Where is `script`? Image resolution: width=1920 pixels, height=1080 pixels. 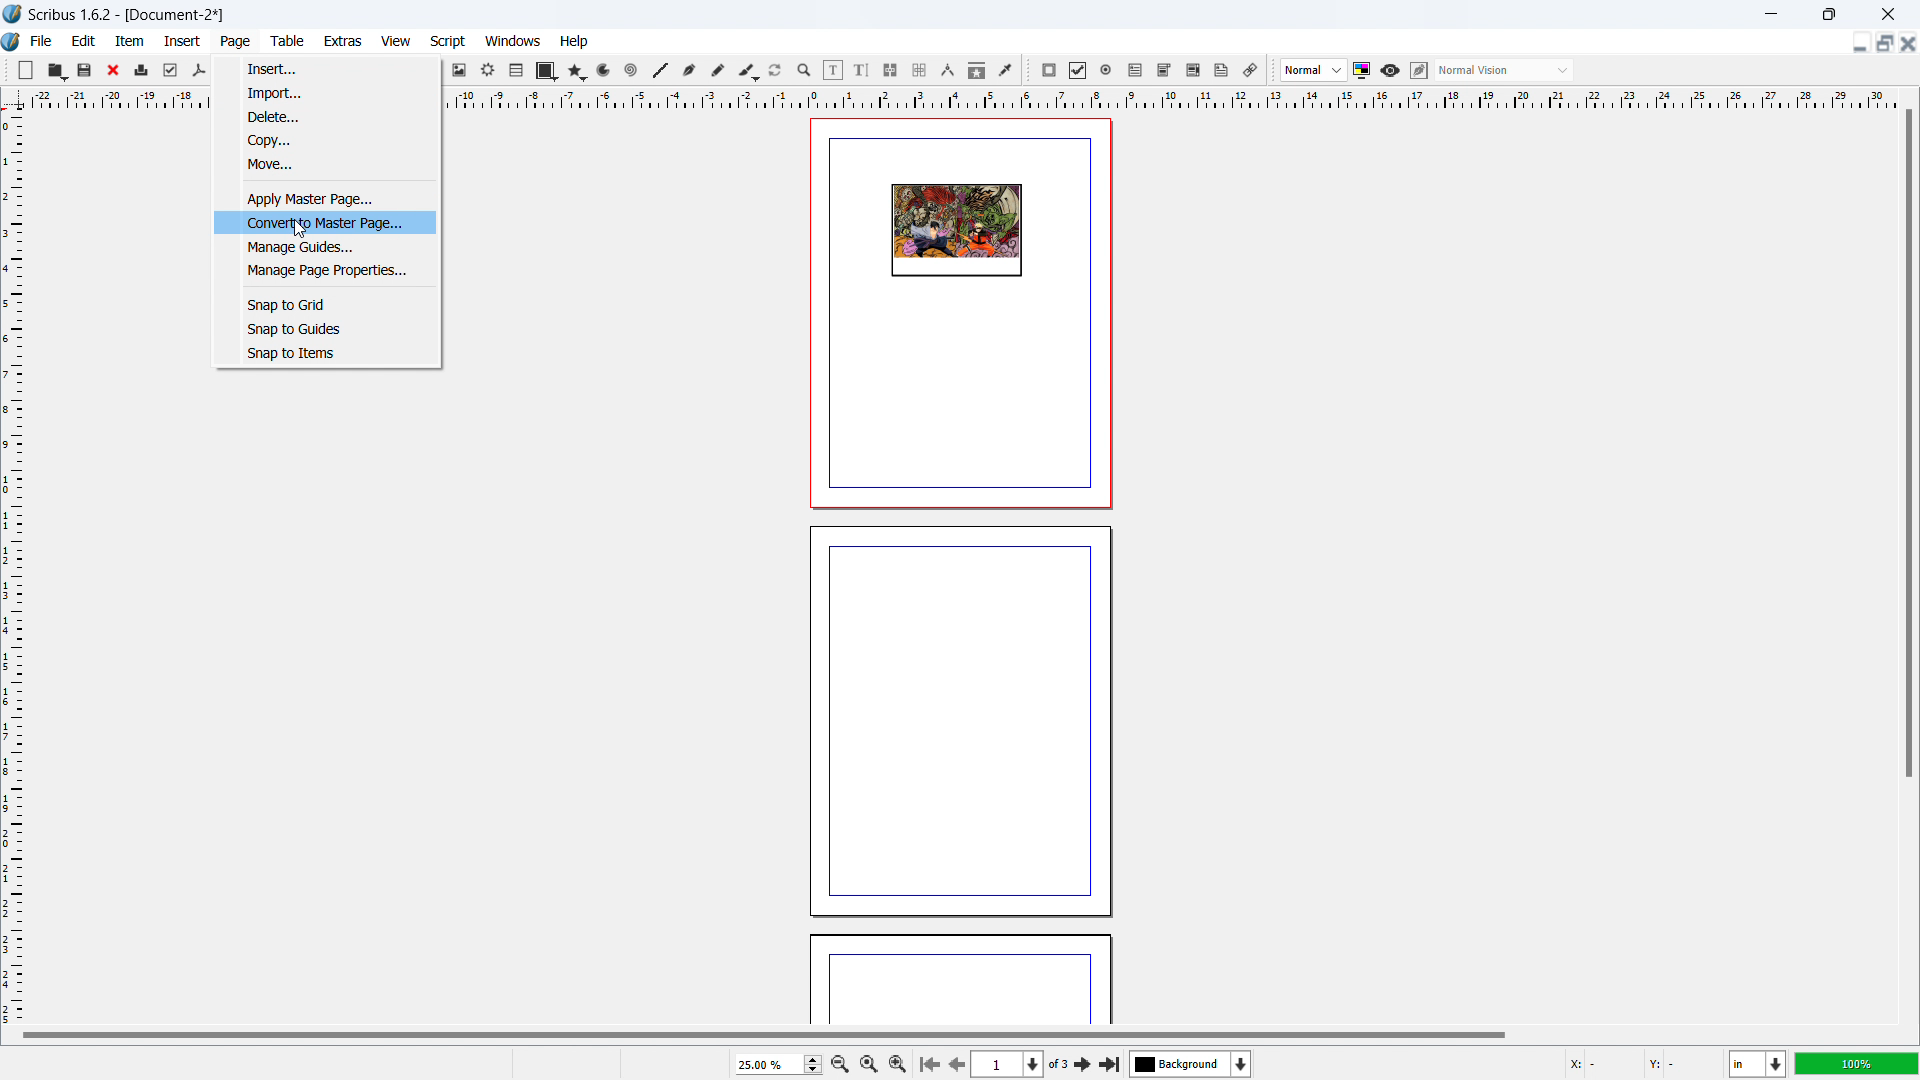
script is located at coordinates (449, 42).